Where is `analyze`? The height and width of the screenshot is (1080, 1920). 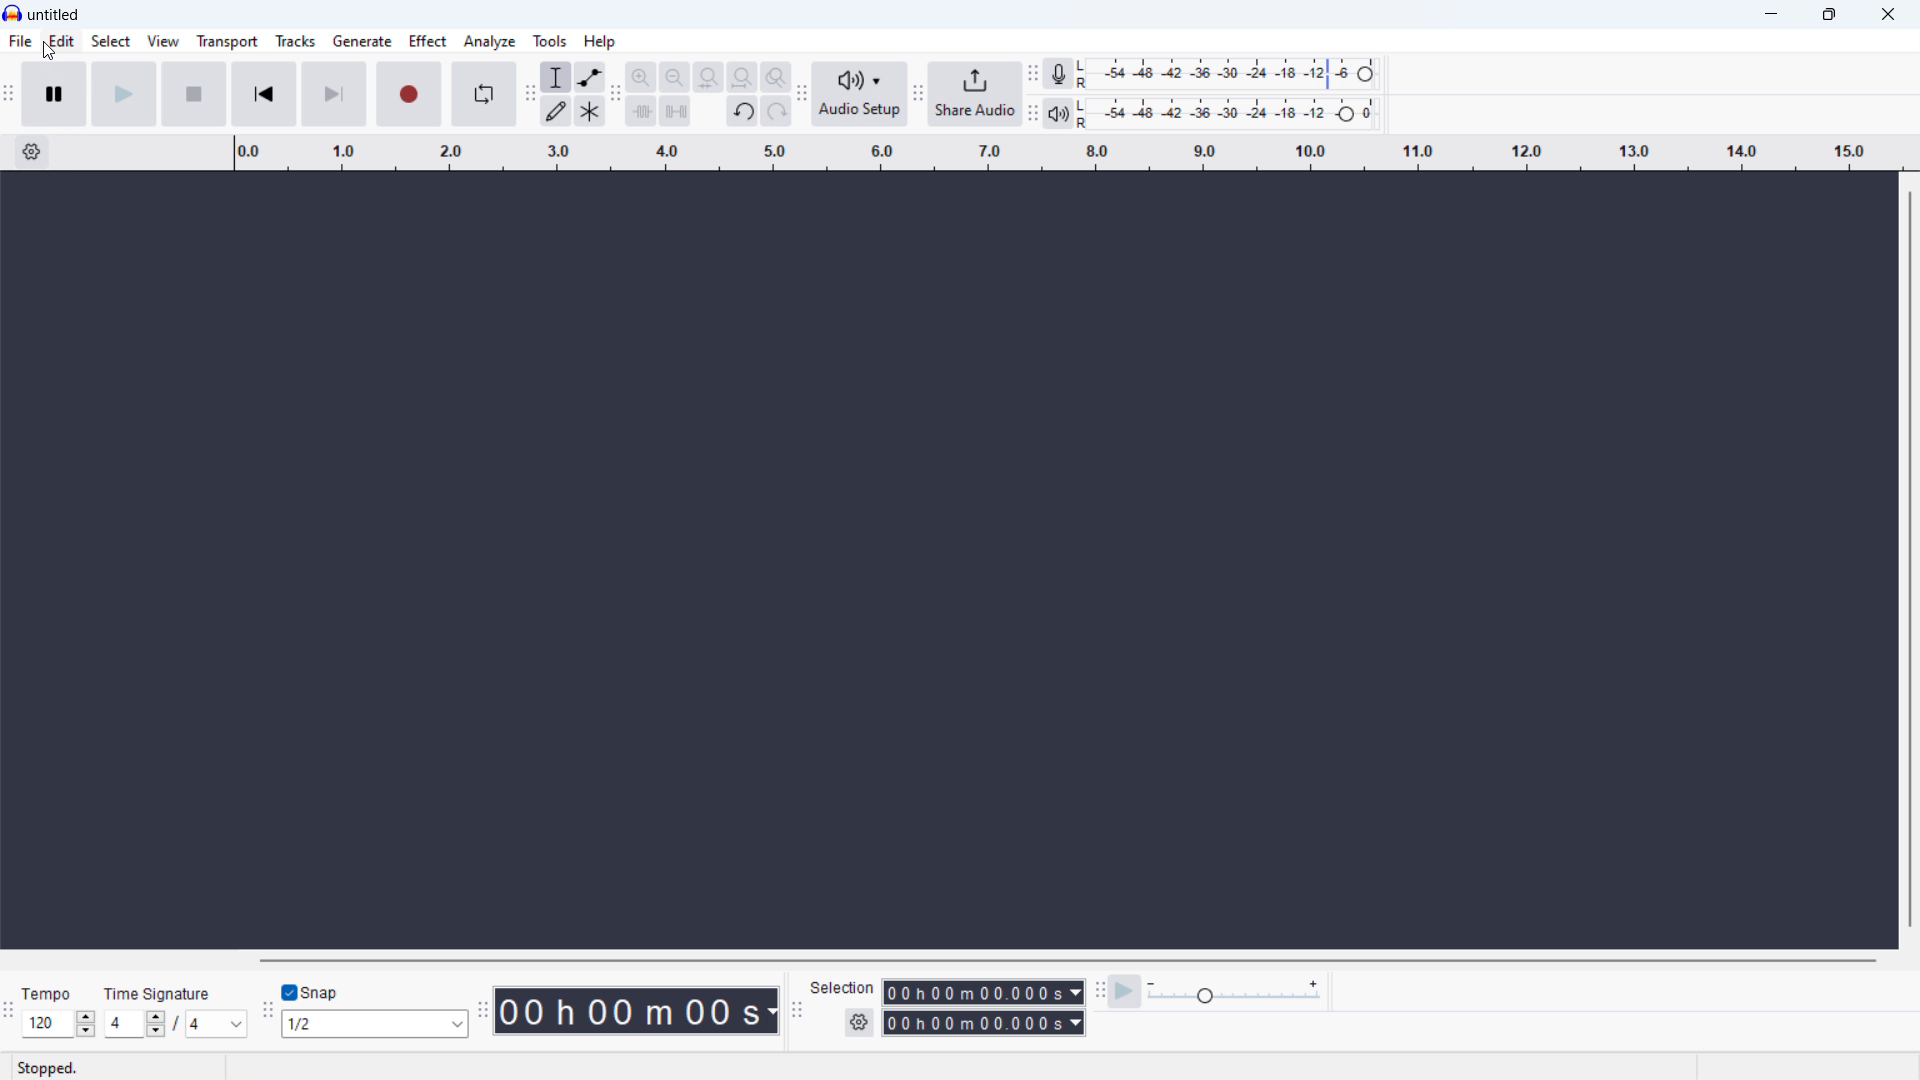 analyze is located at coordinates (489, 41).